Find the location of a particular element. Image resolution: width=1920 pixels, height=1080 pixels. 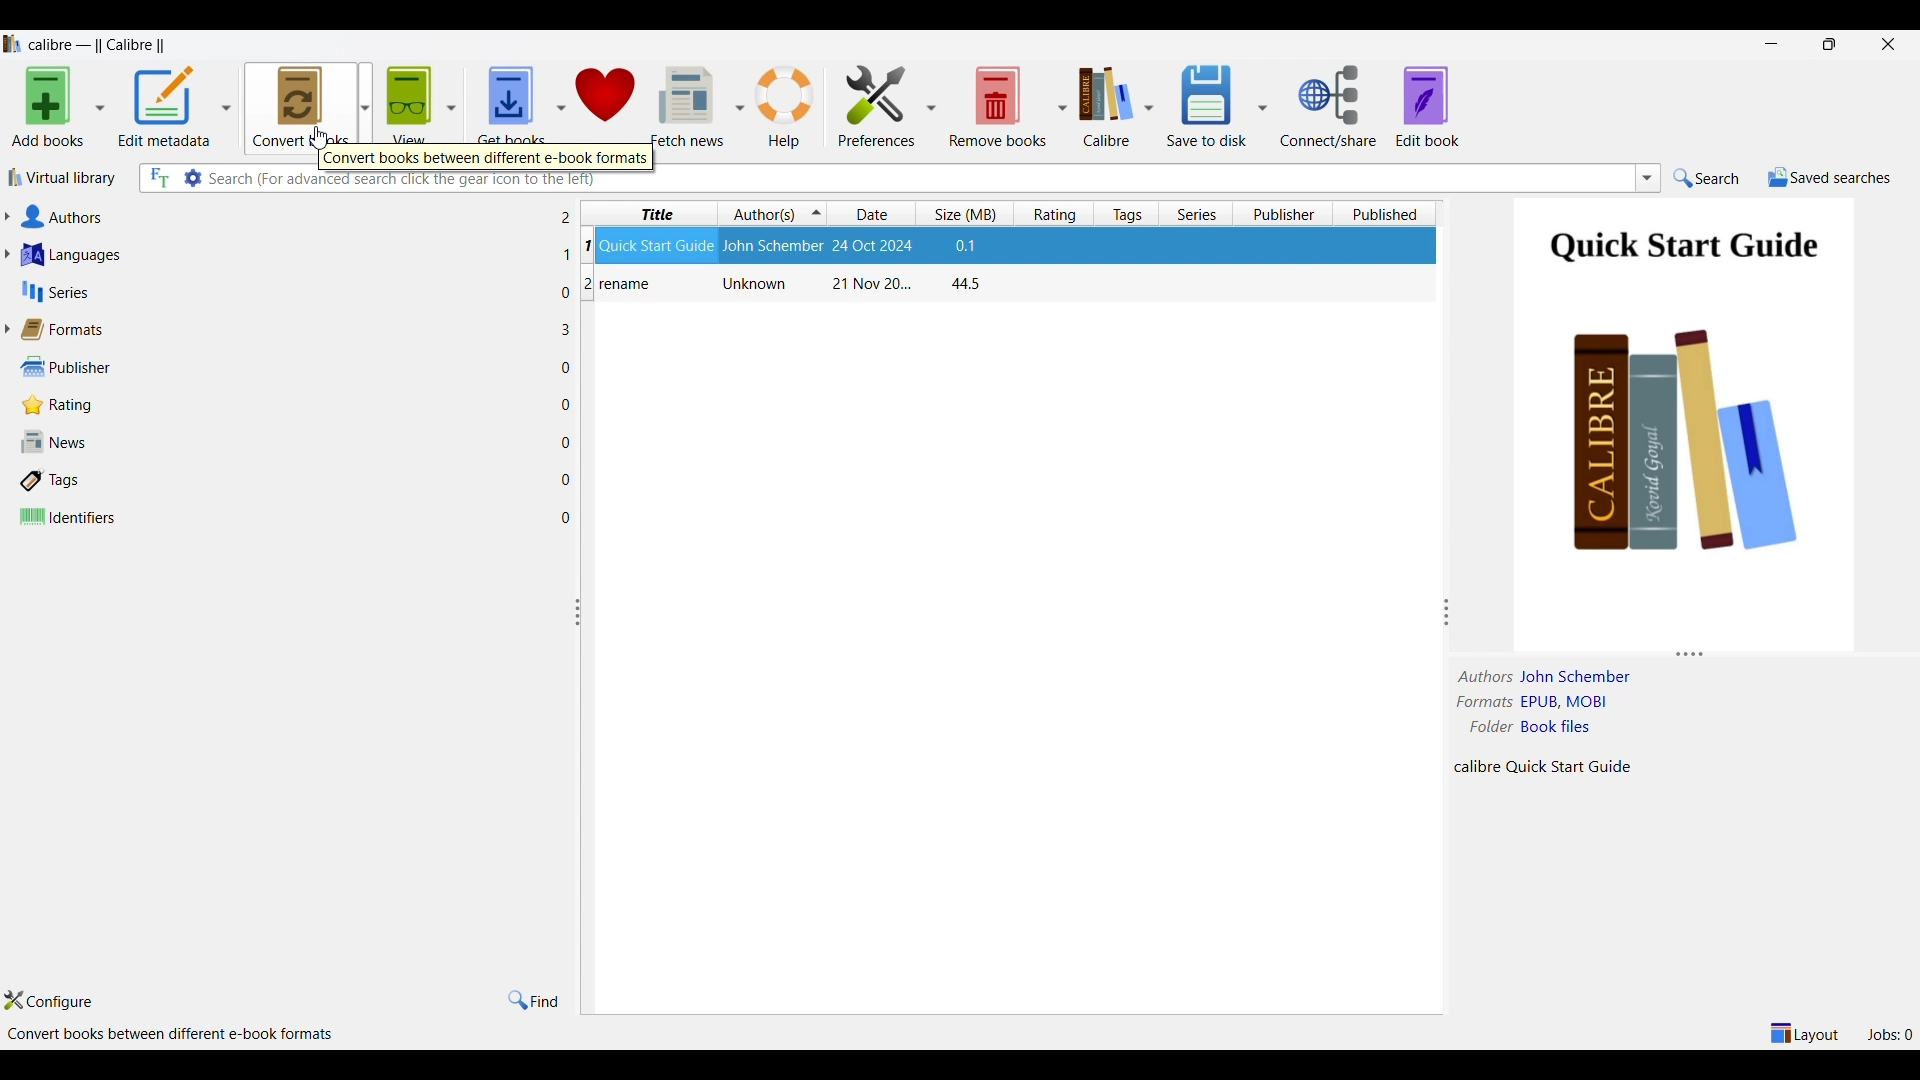

News is located at coordinates (281, 441).